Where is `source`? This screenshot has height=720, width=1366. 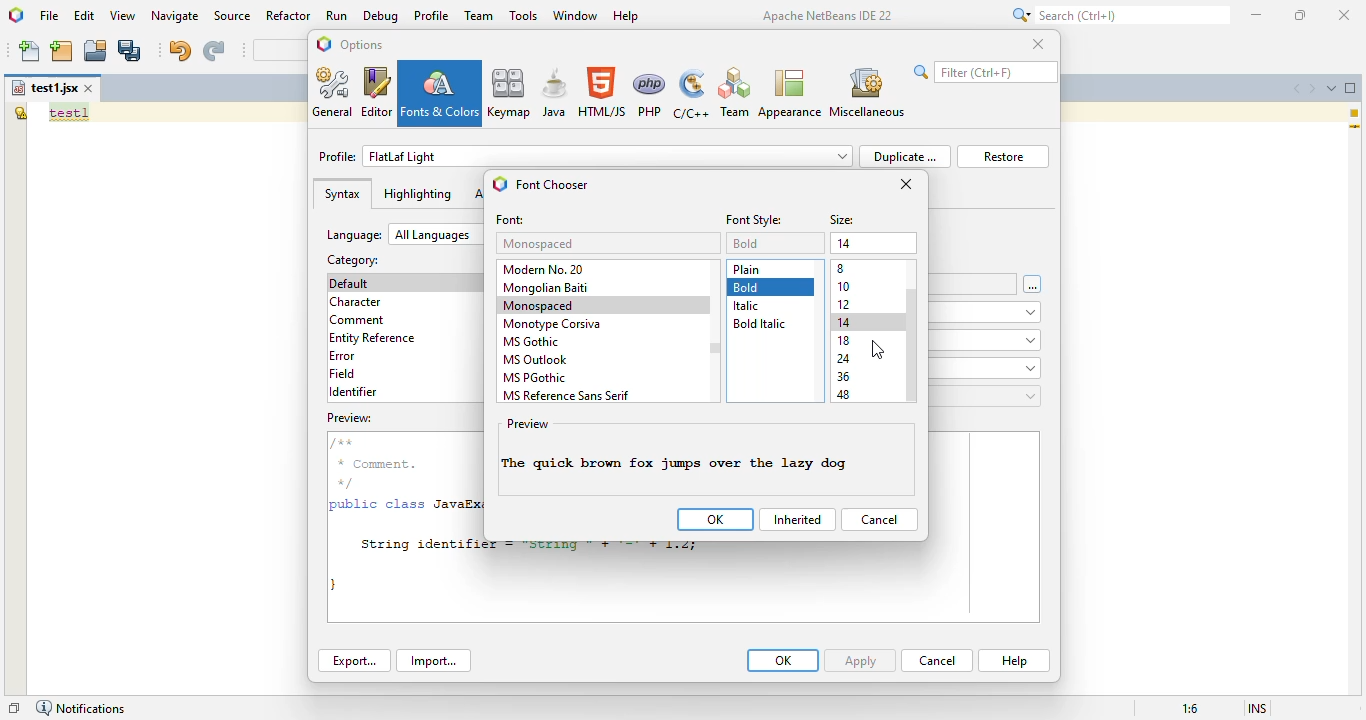 source is located at coordinates (233, 16).